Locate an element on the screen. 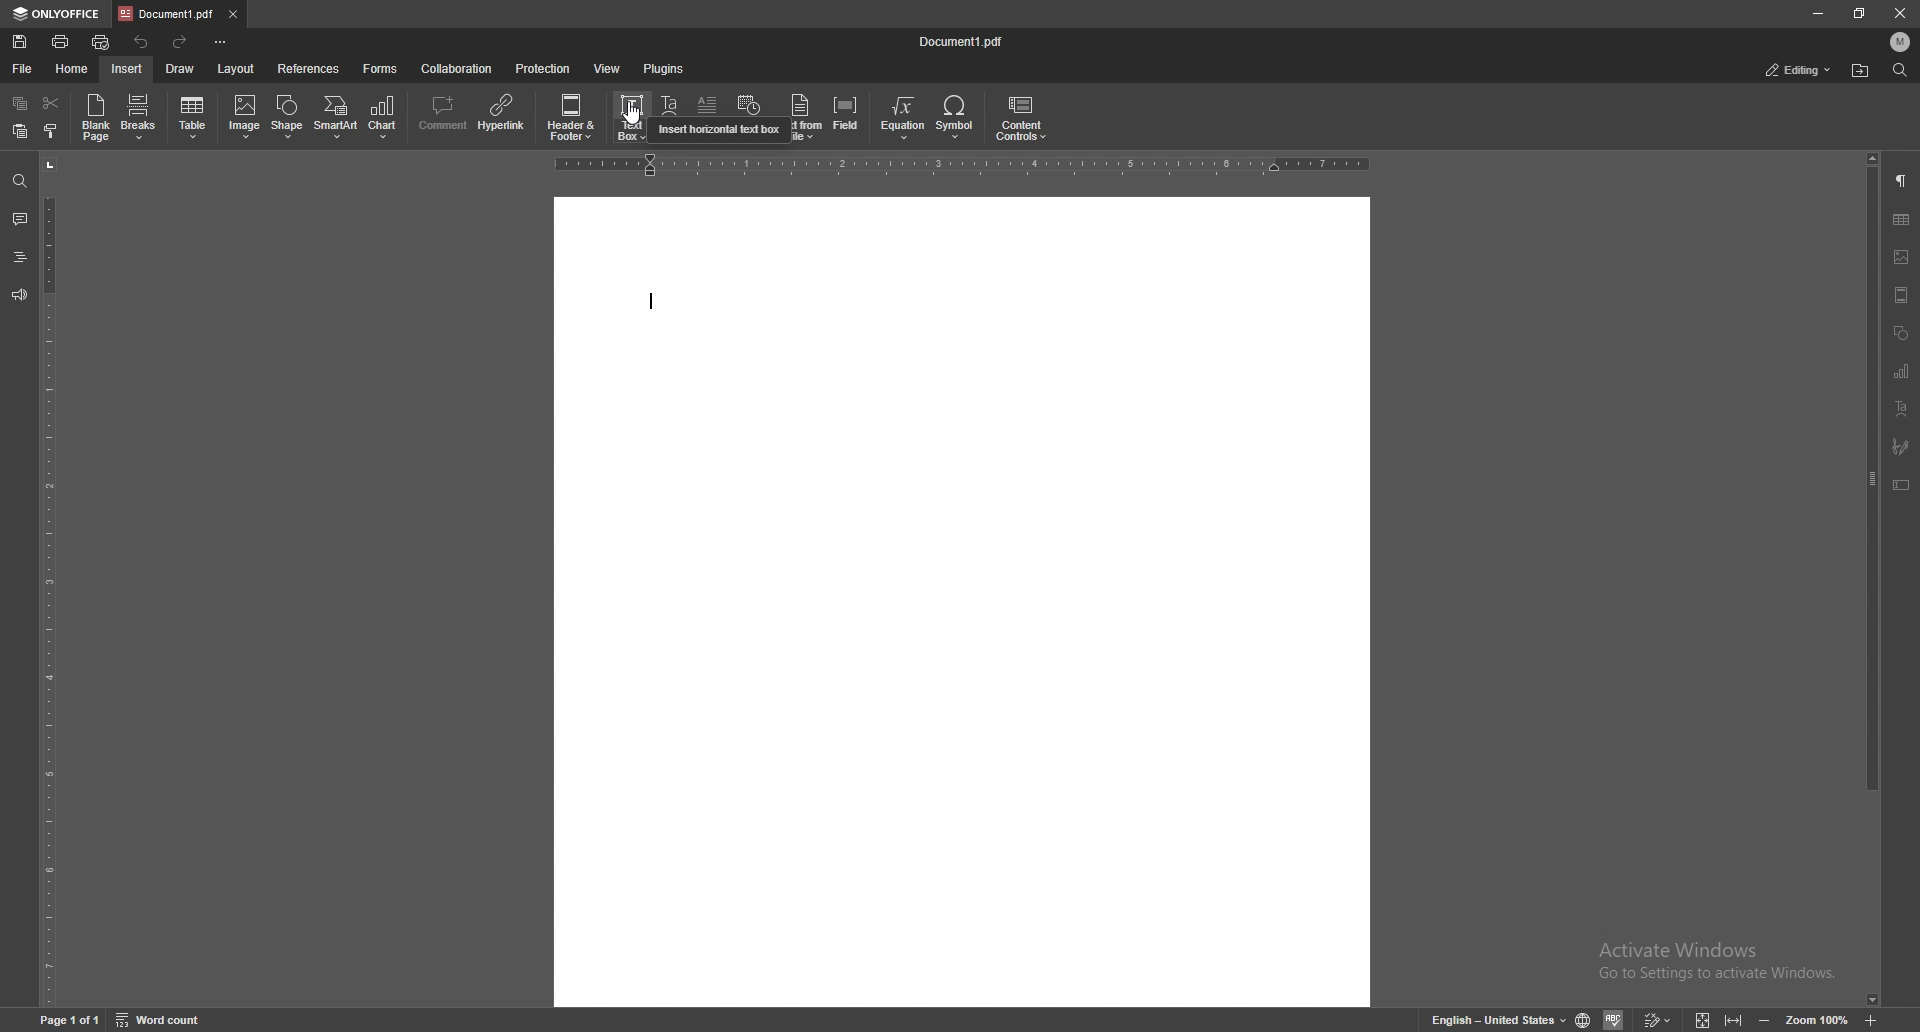  paste is located at coordinates (21, 132).